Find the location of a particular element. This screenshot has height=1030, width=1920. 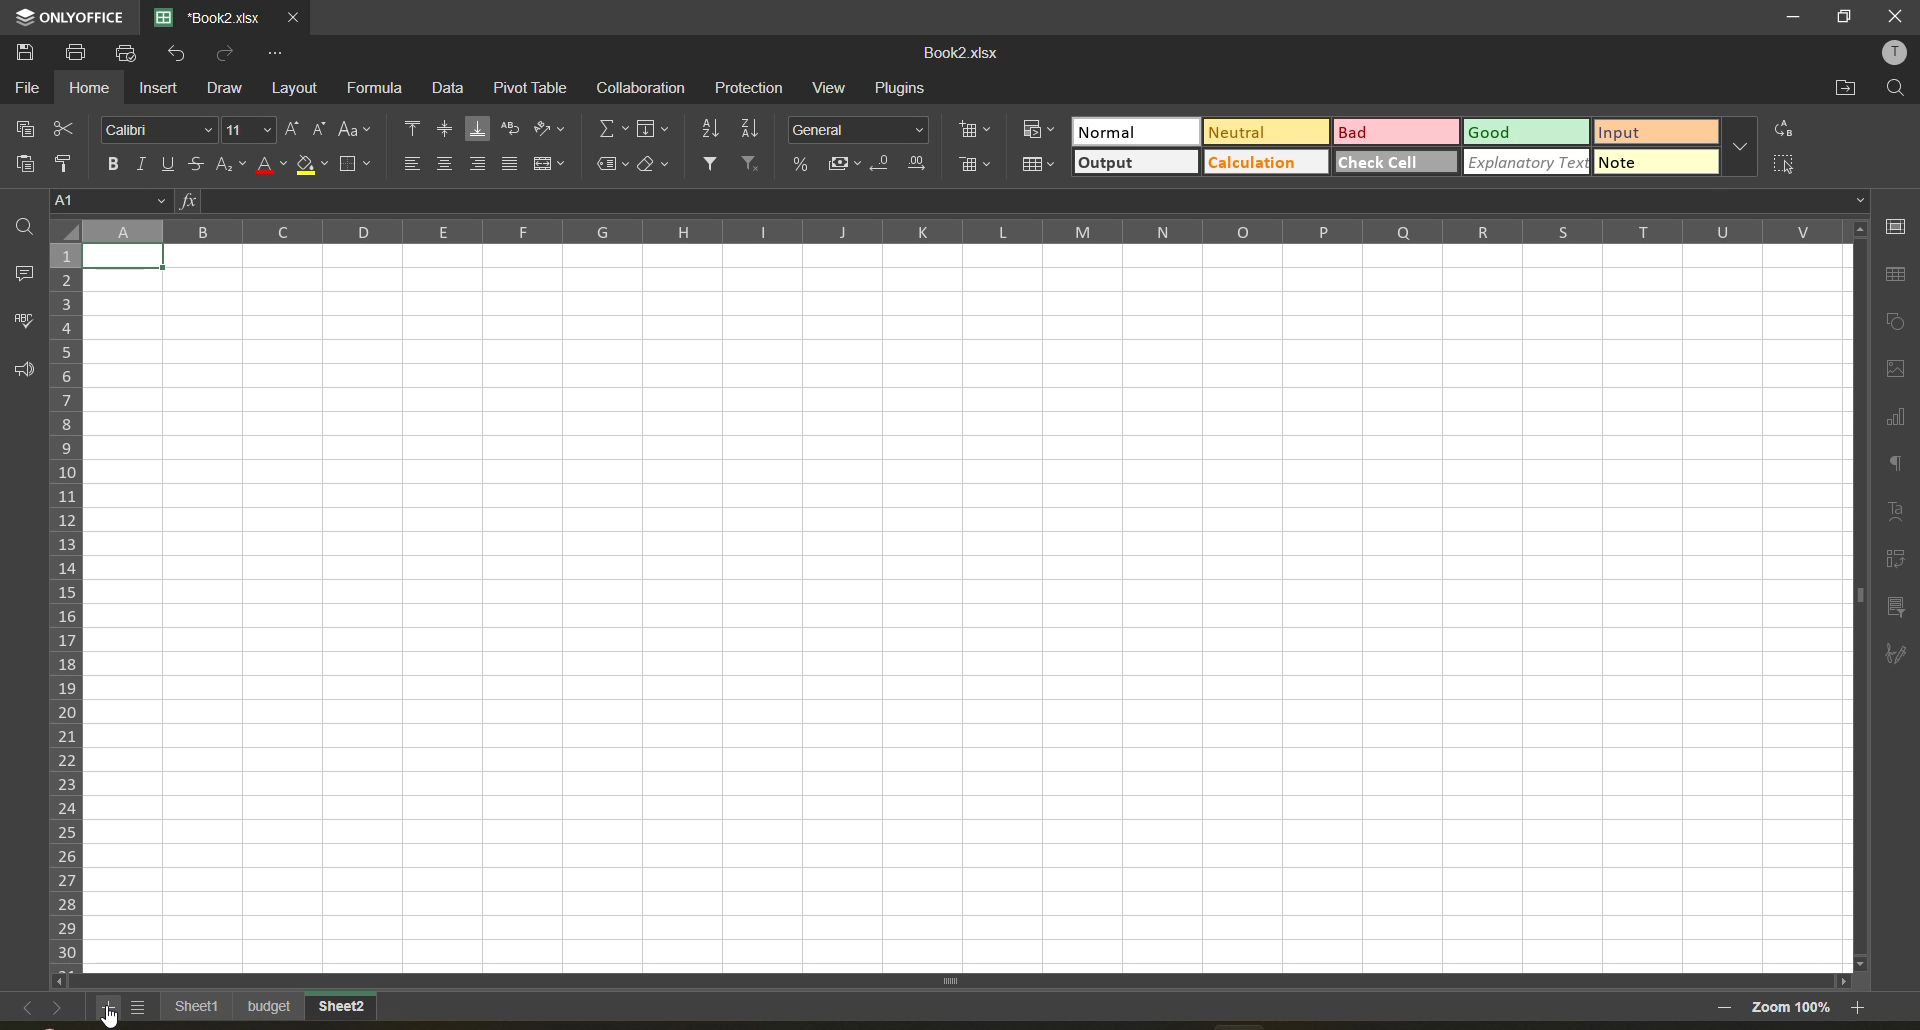

zoom out is located at coordinates (1722, 1007).